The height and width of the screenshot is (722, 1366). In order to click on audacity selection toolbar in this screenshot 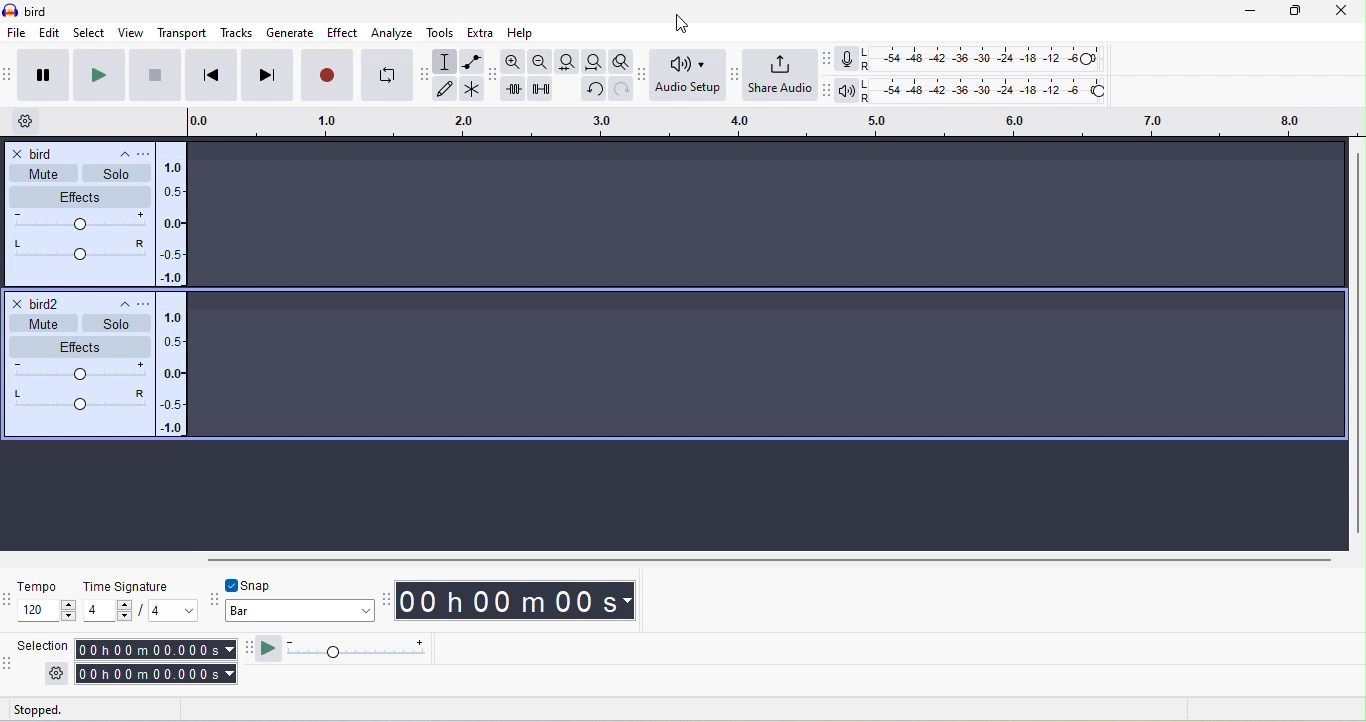, I will do `click(9, 663)`.